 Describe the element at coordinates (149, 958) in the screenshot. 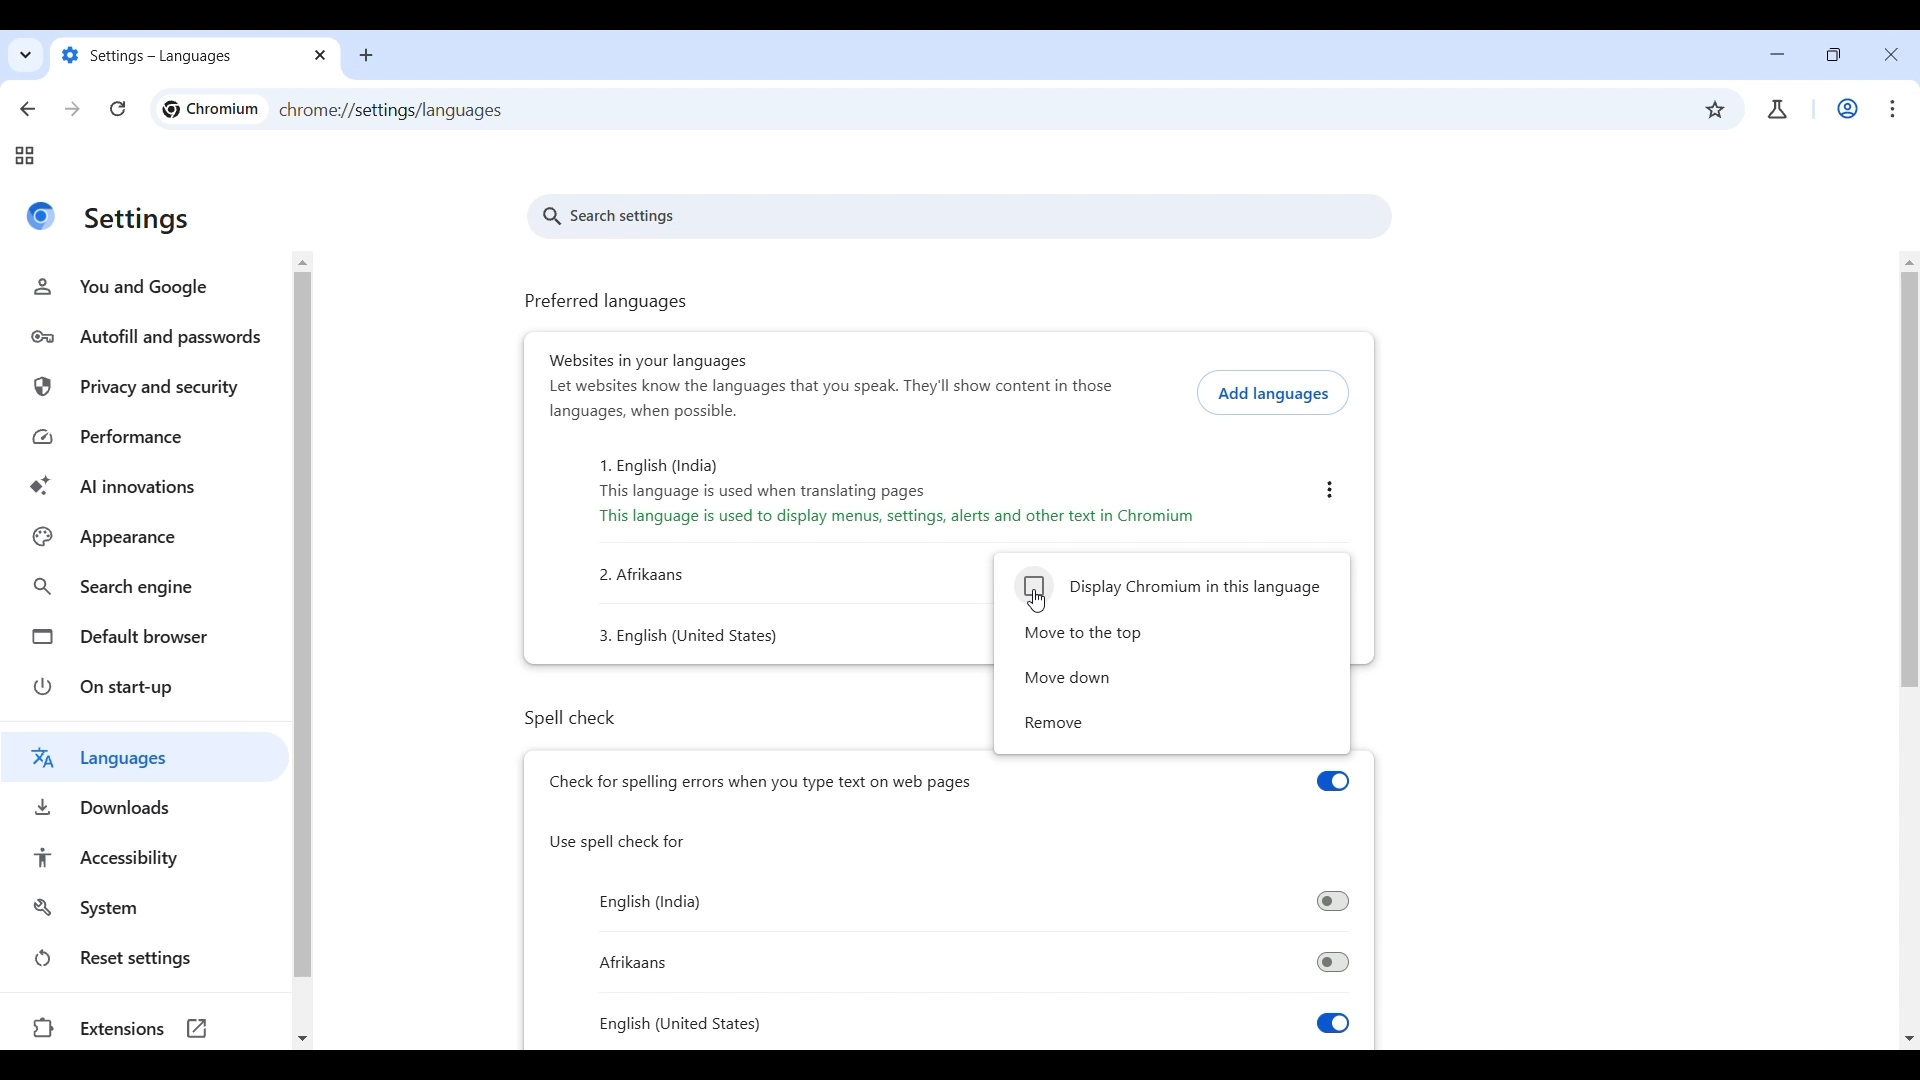

I see `Reset settings` at that location.